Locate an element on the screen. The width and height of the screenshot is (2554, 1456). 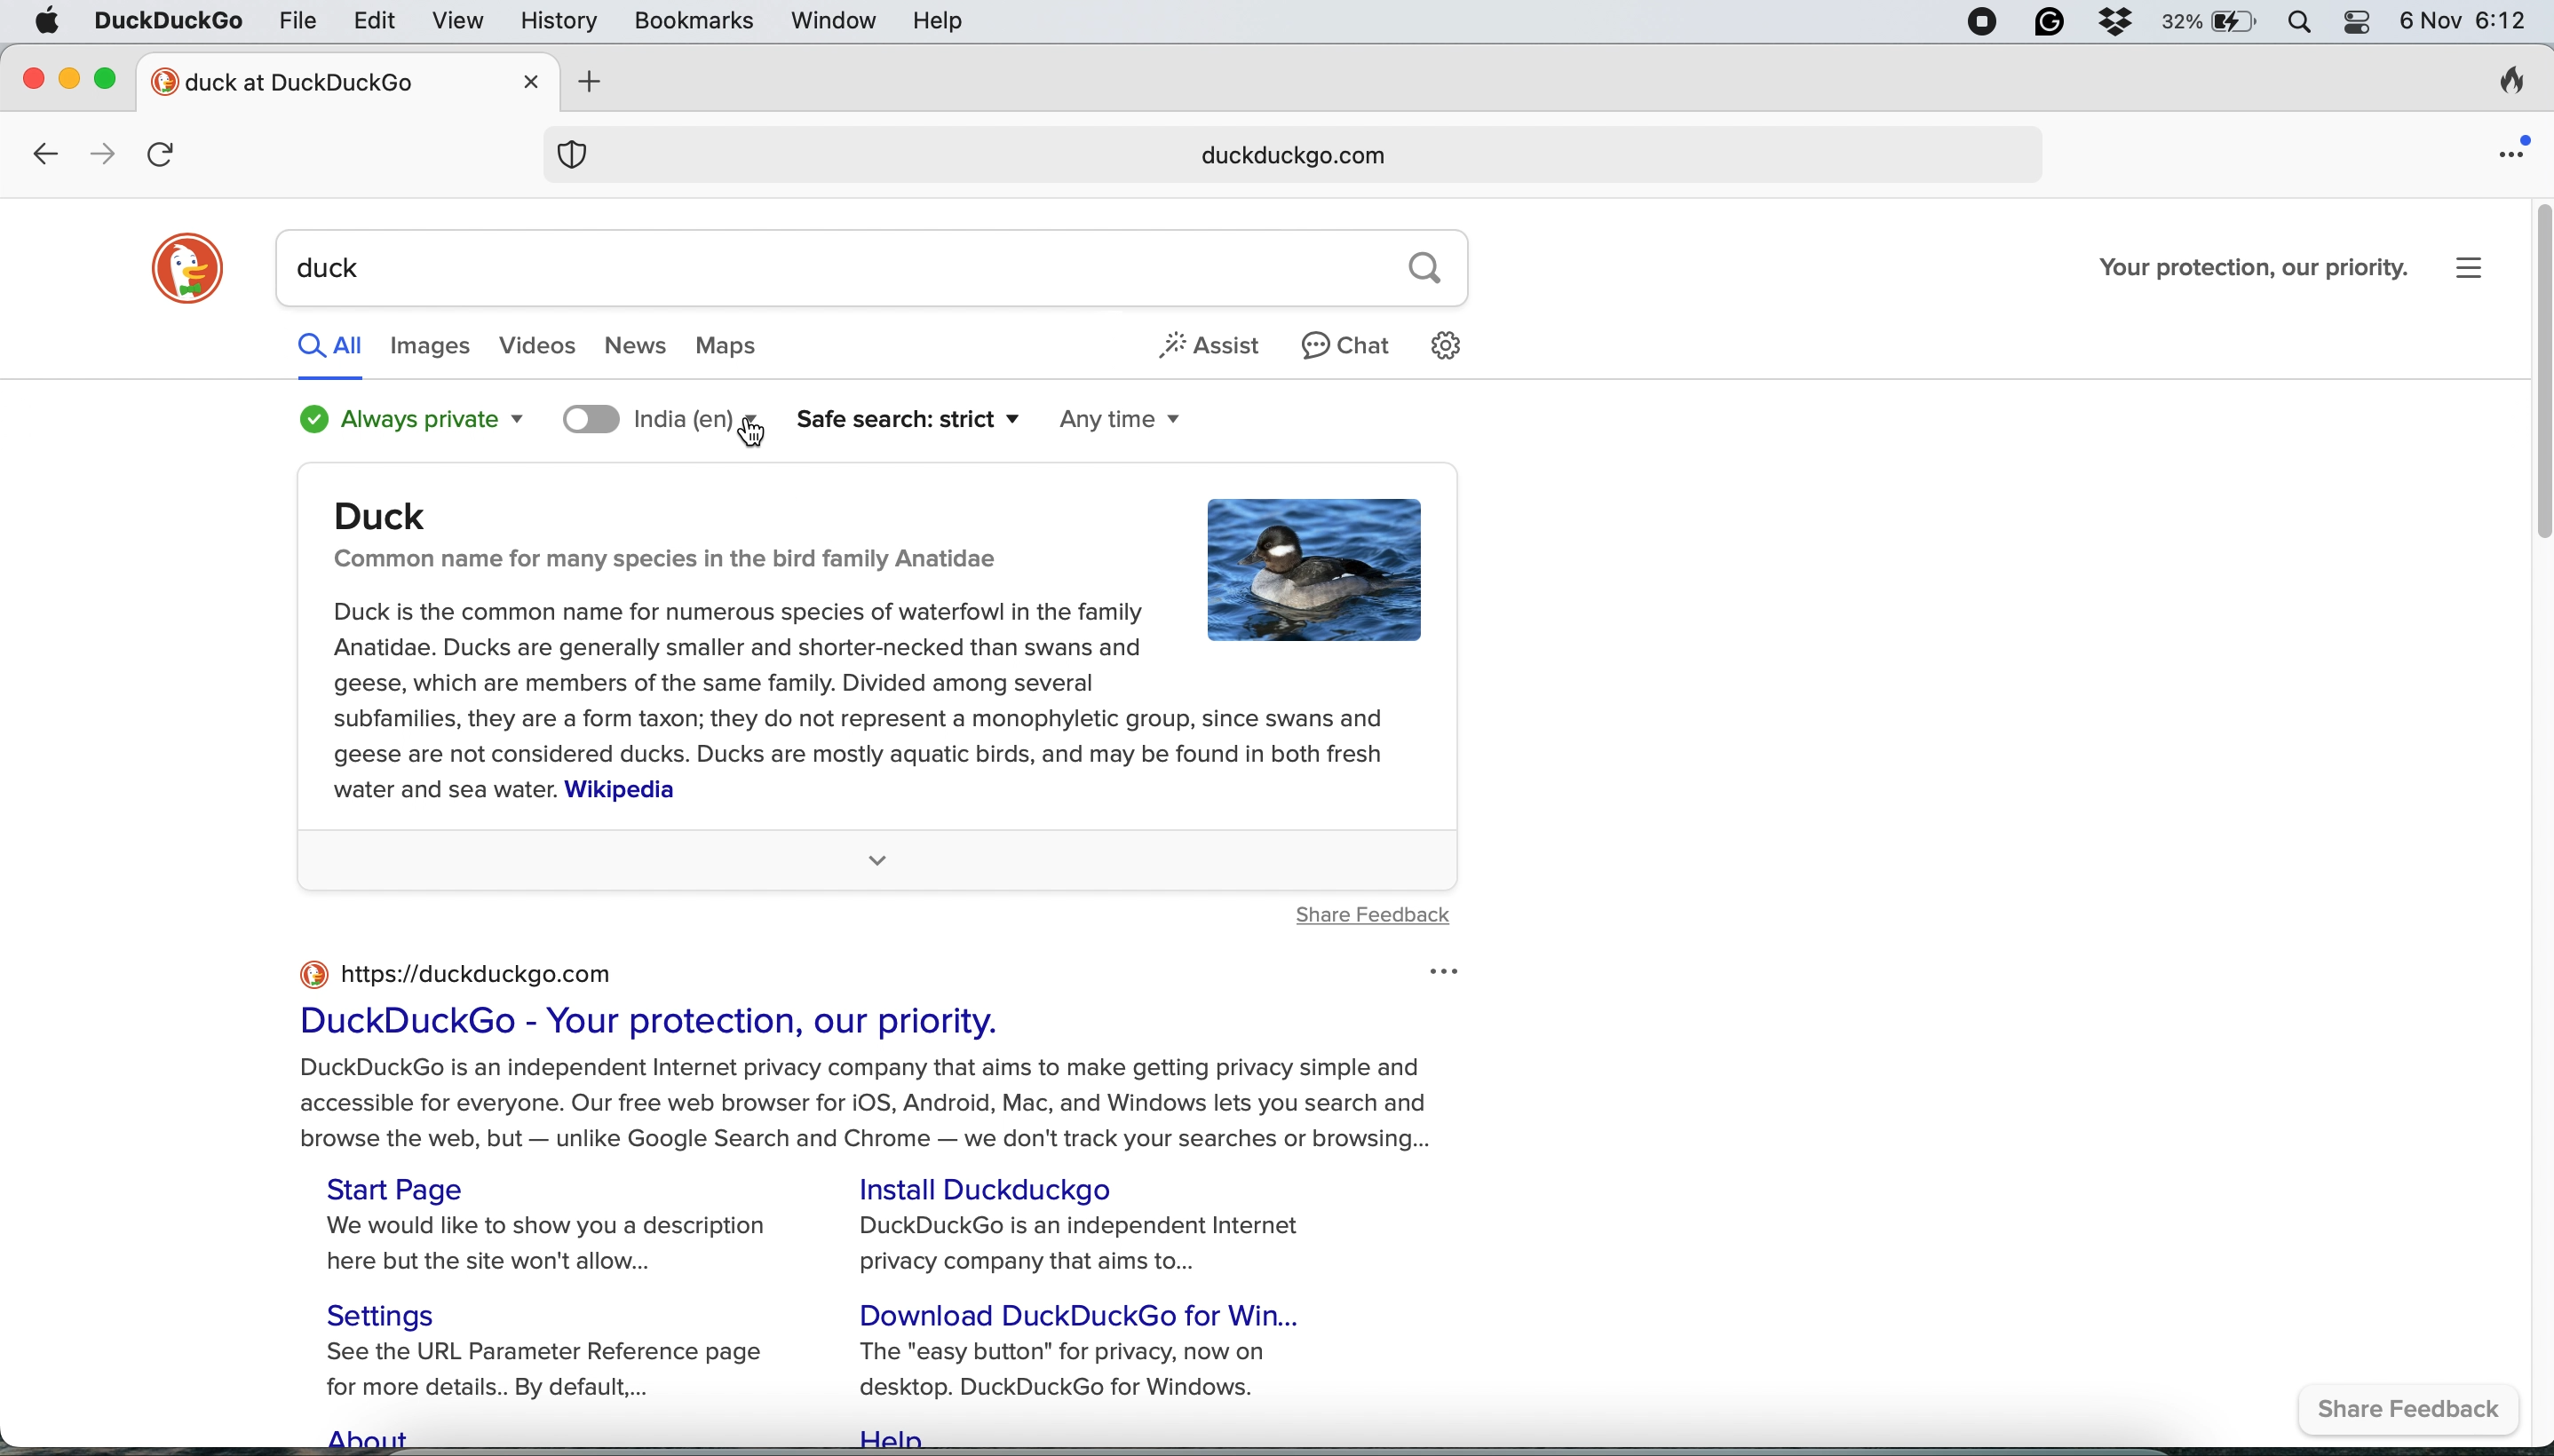
DuckDuckGo - Your protection, our priority. is located at coordinates (647, 1023).